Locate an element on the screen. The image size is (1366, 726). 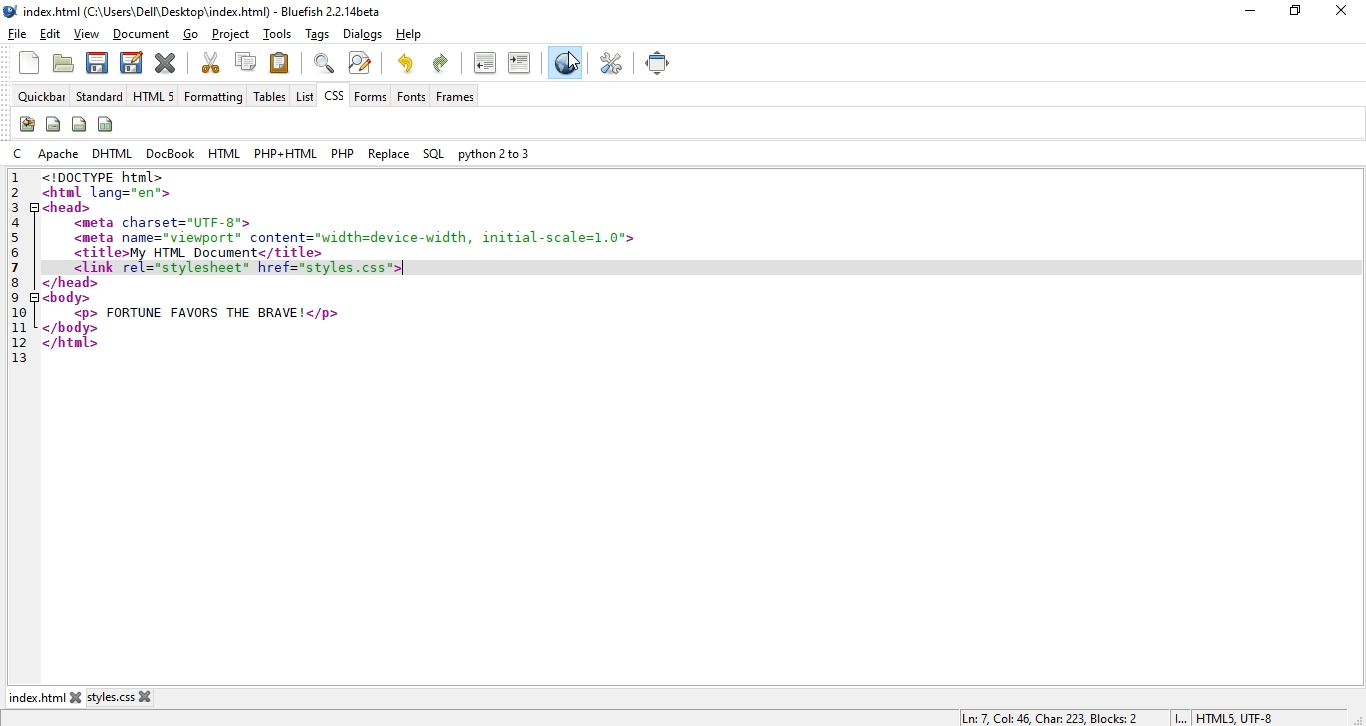
css is located at coordinates (333, 98).